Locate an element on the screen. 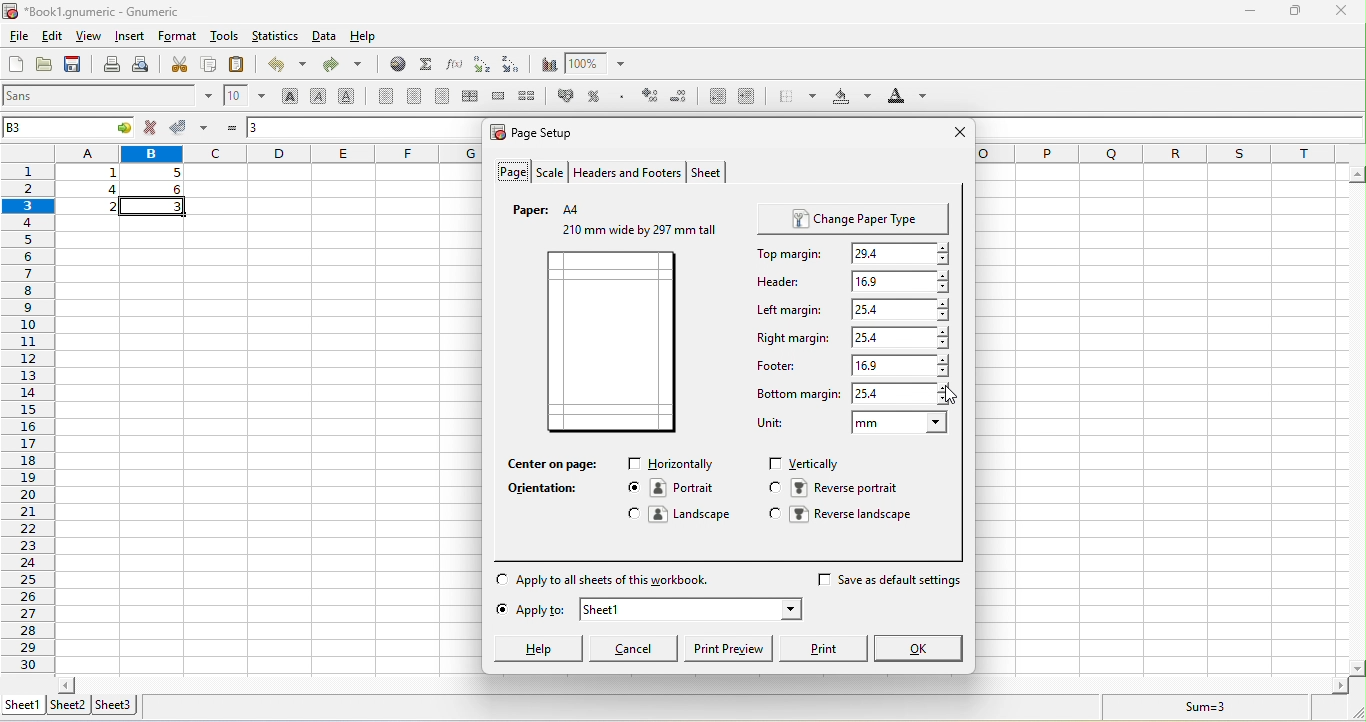 The height and width of the screenshot is (722, 1366). landscape is located at coordinates (682, 513).